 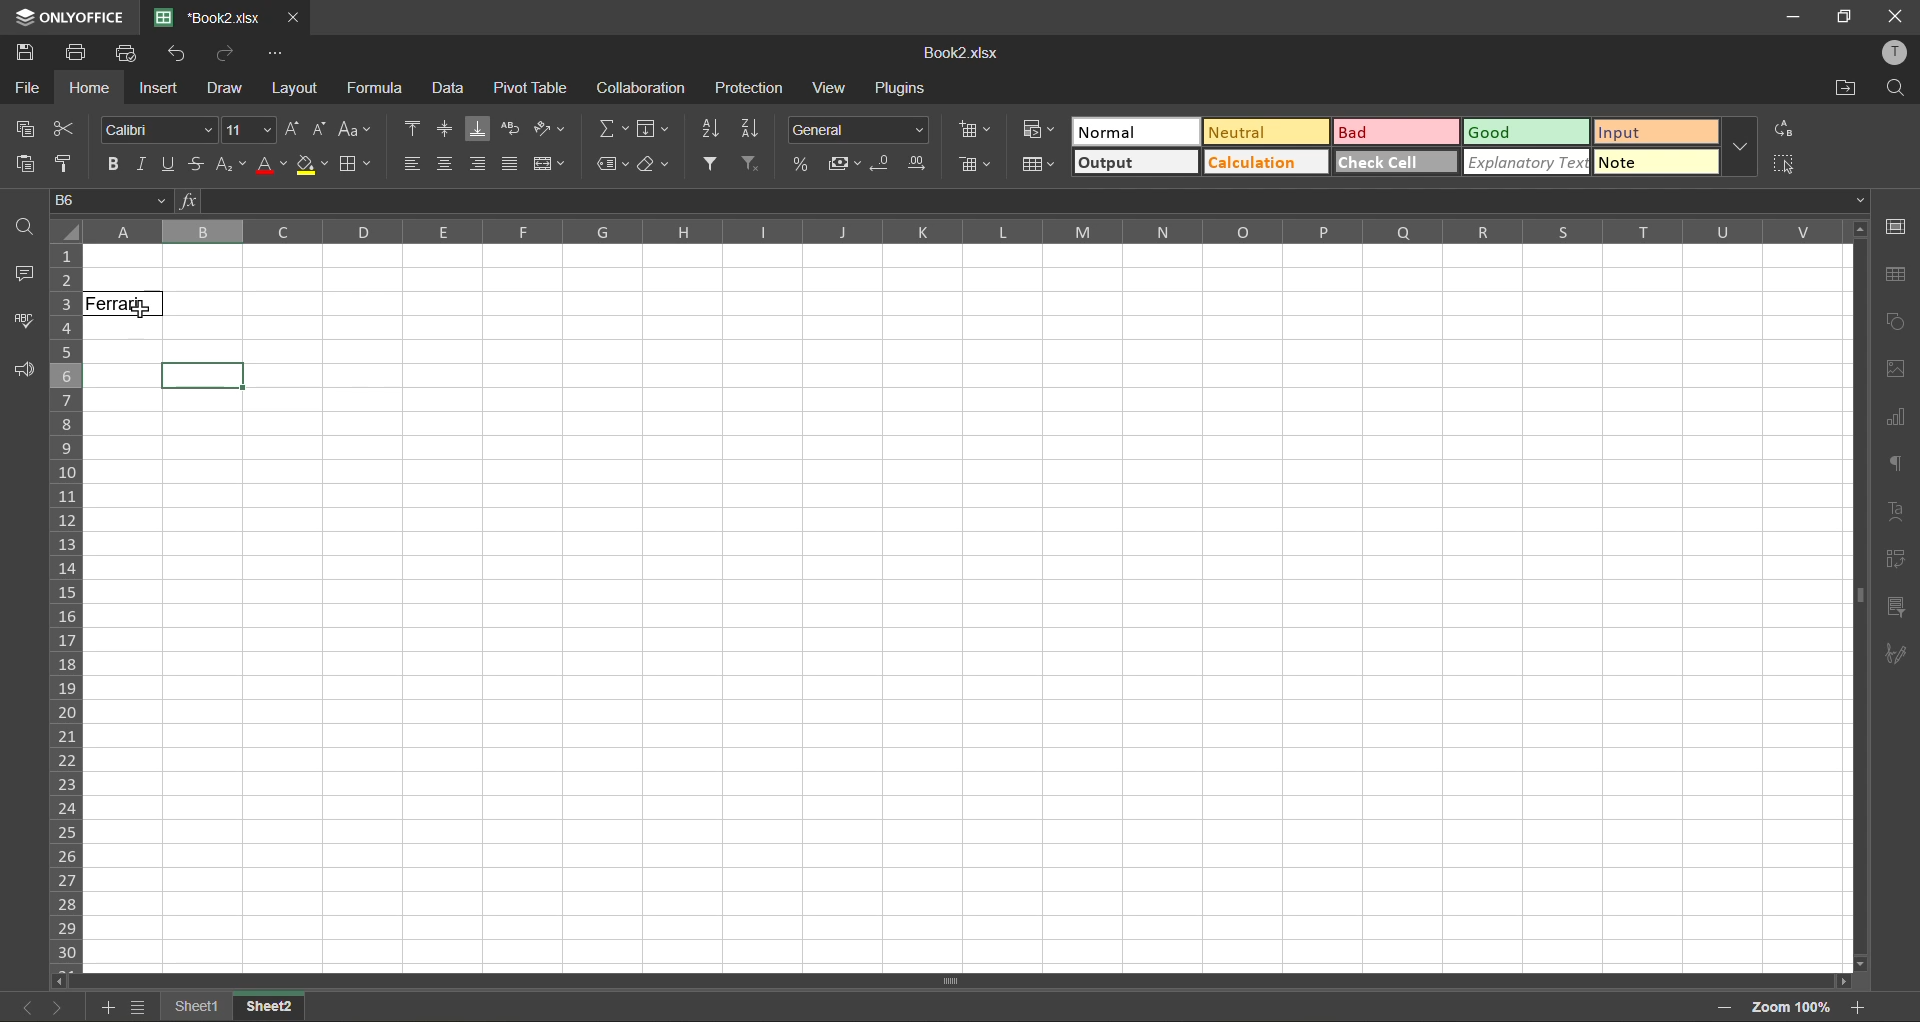 I want to click on borders, so click(x=356, y=166).